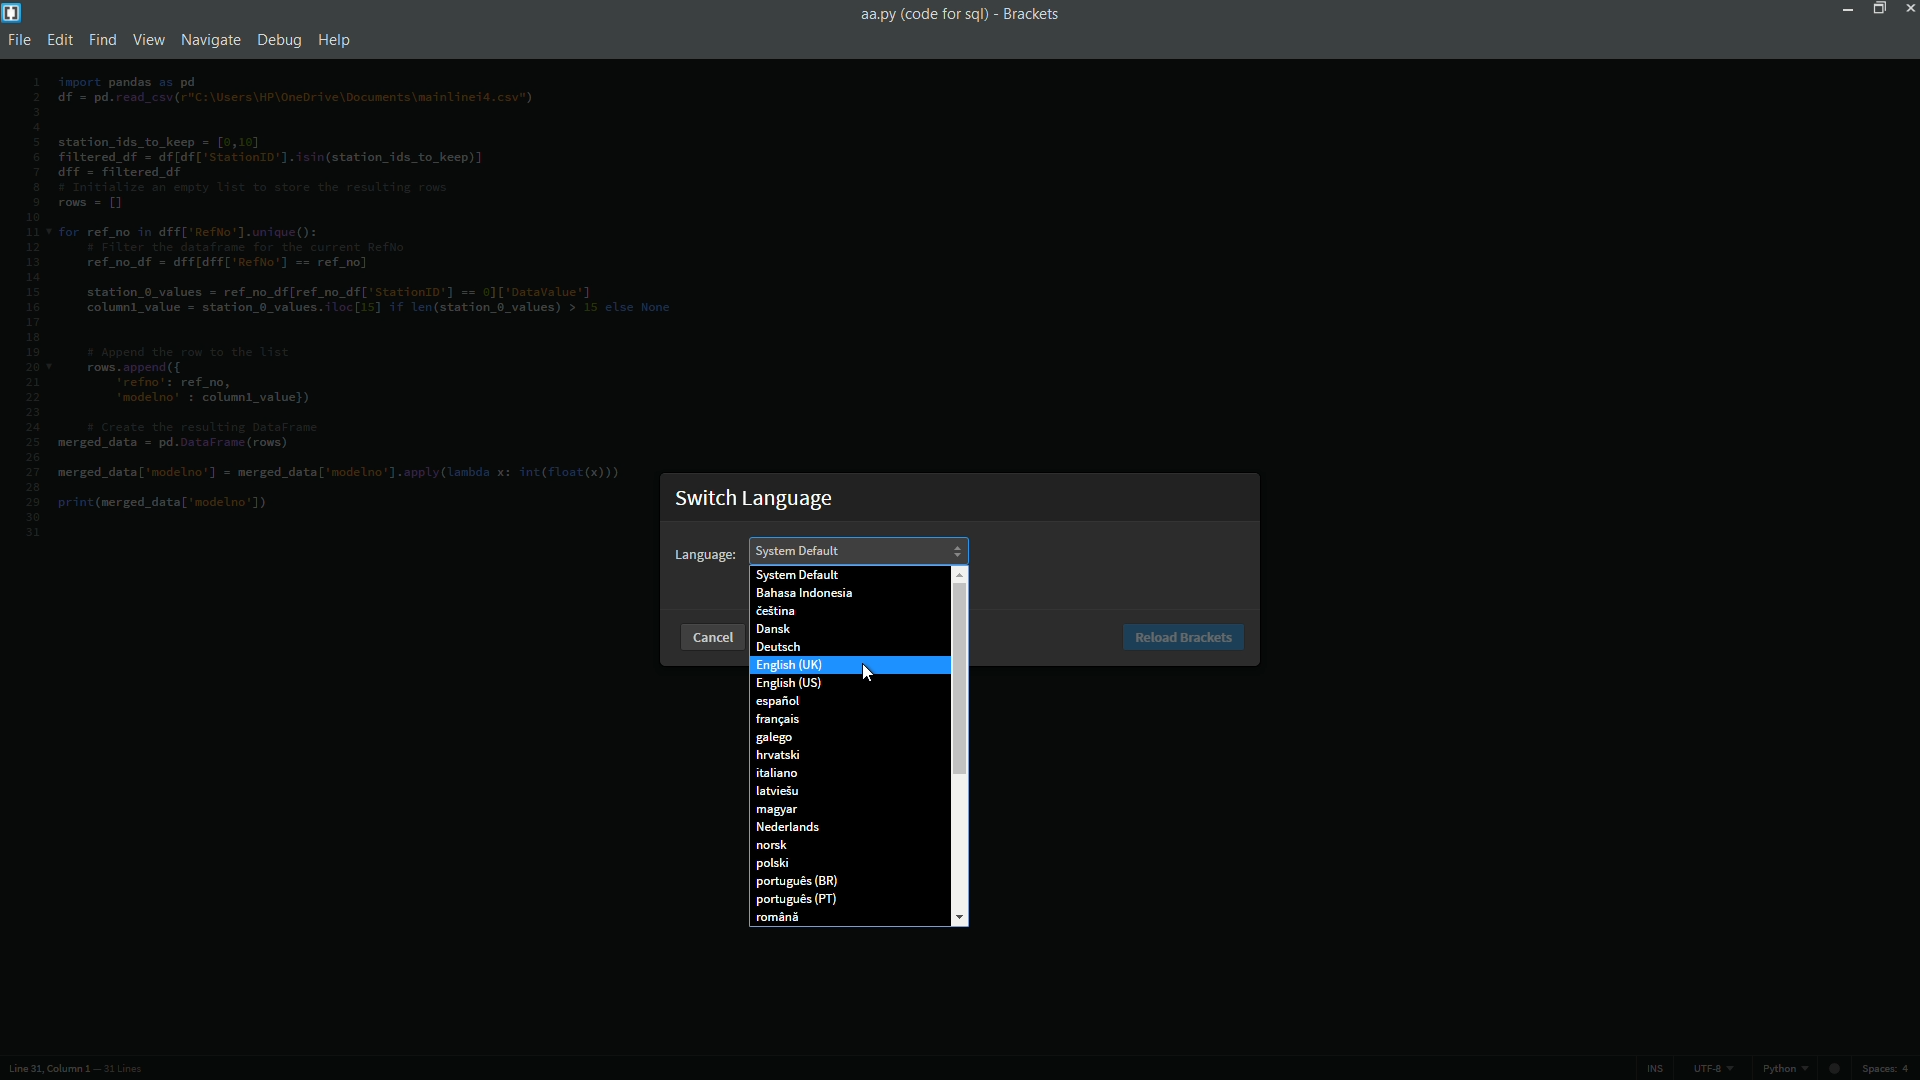 This screenshot has width=1920, height=1080. Describe the element at coordinates (784, 828) in the screenshot. I see `language-14` at that location.